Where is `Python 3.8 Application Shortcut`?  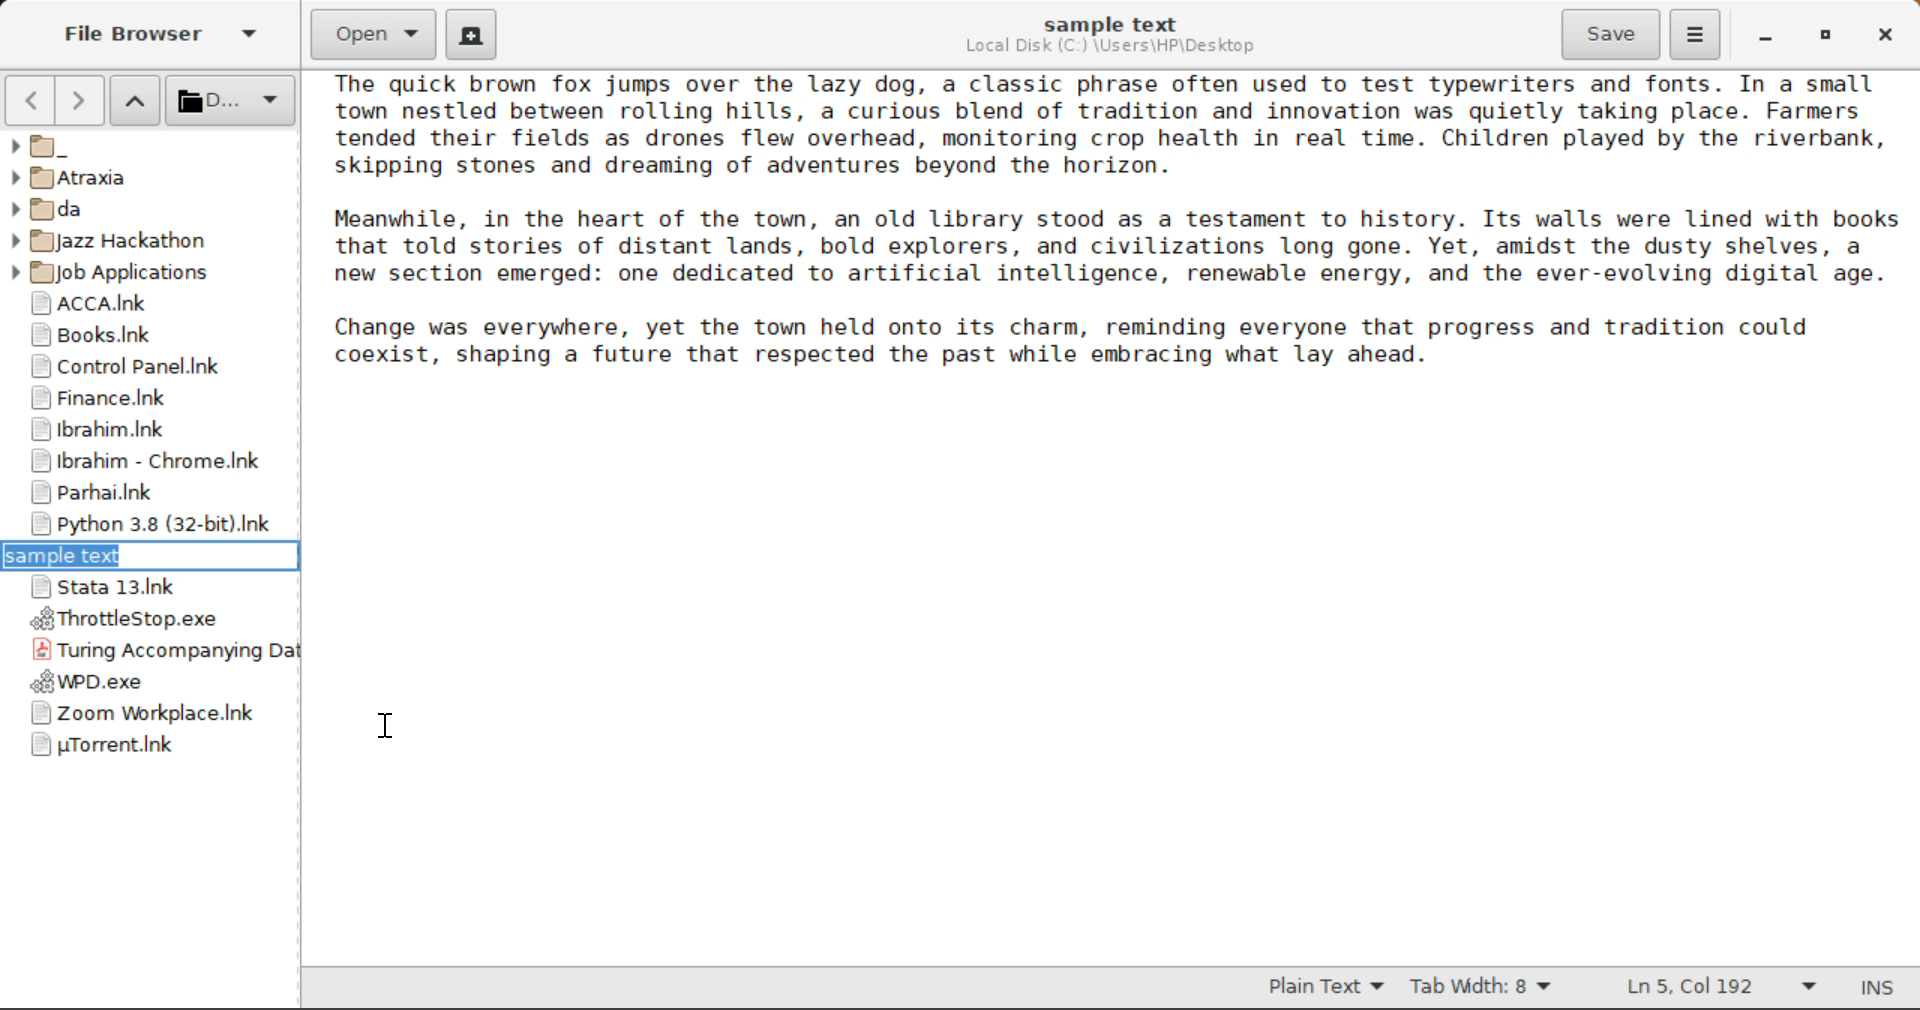
Python 3.8 Application Shortcut is located at coordinates (142, 523).